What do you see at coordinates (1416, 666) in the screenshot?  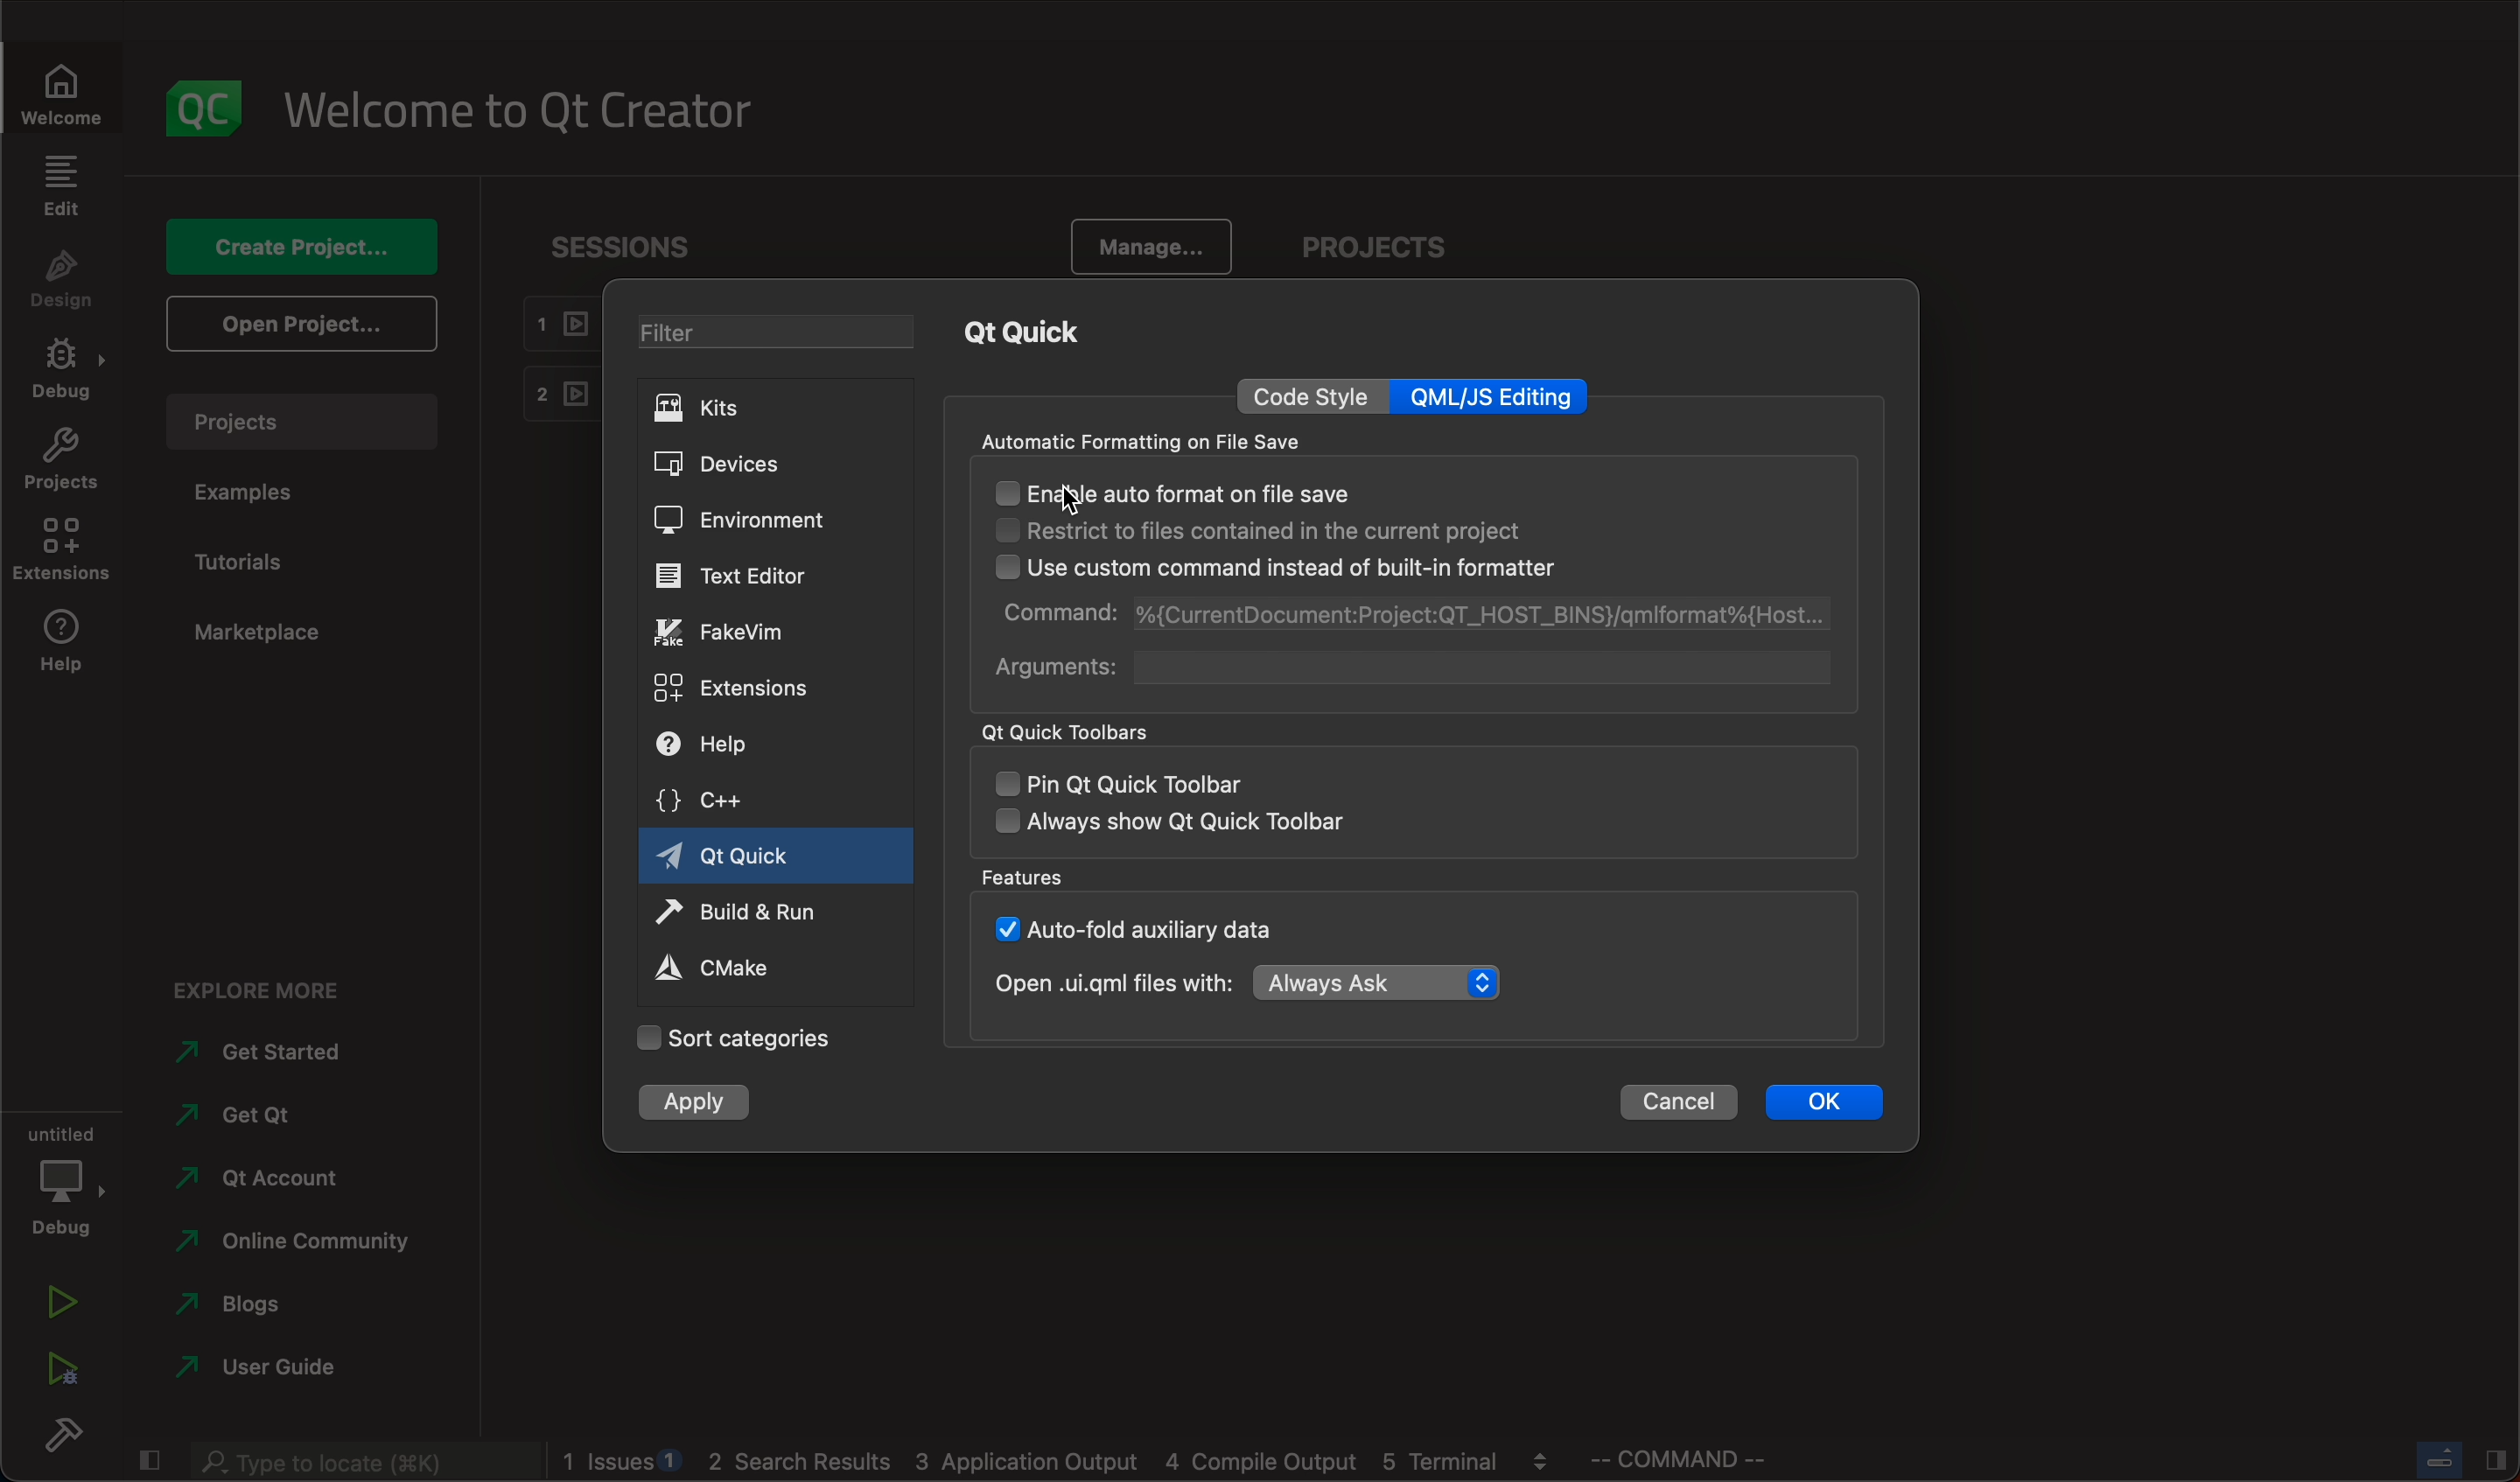 I see `arguments` at bounding box center [1416, 666].